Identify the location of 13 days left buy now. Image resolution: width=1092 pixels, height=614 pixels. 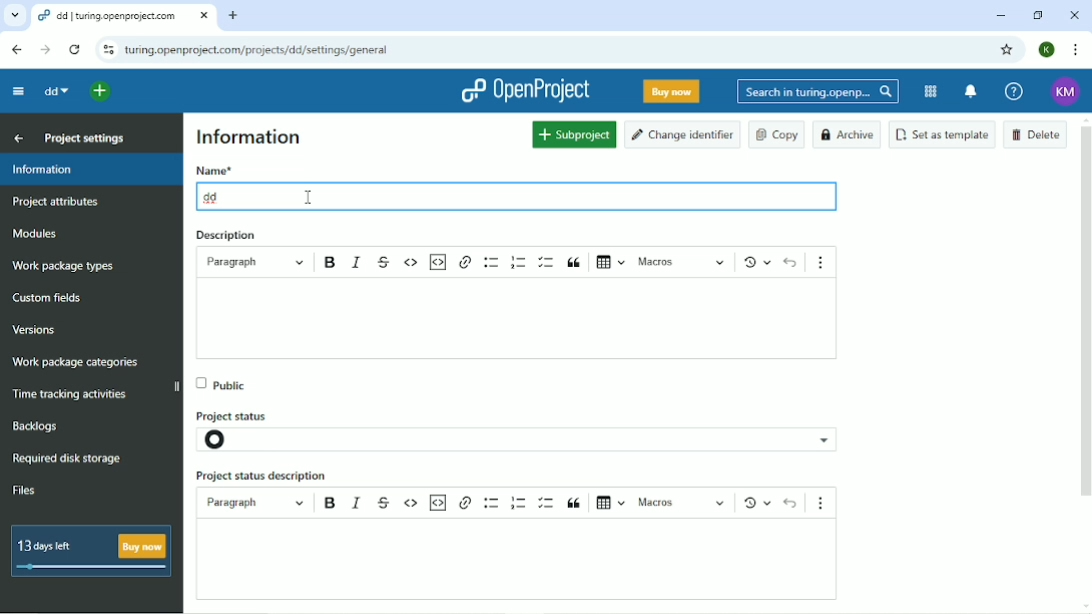
(92, 552).